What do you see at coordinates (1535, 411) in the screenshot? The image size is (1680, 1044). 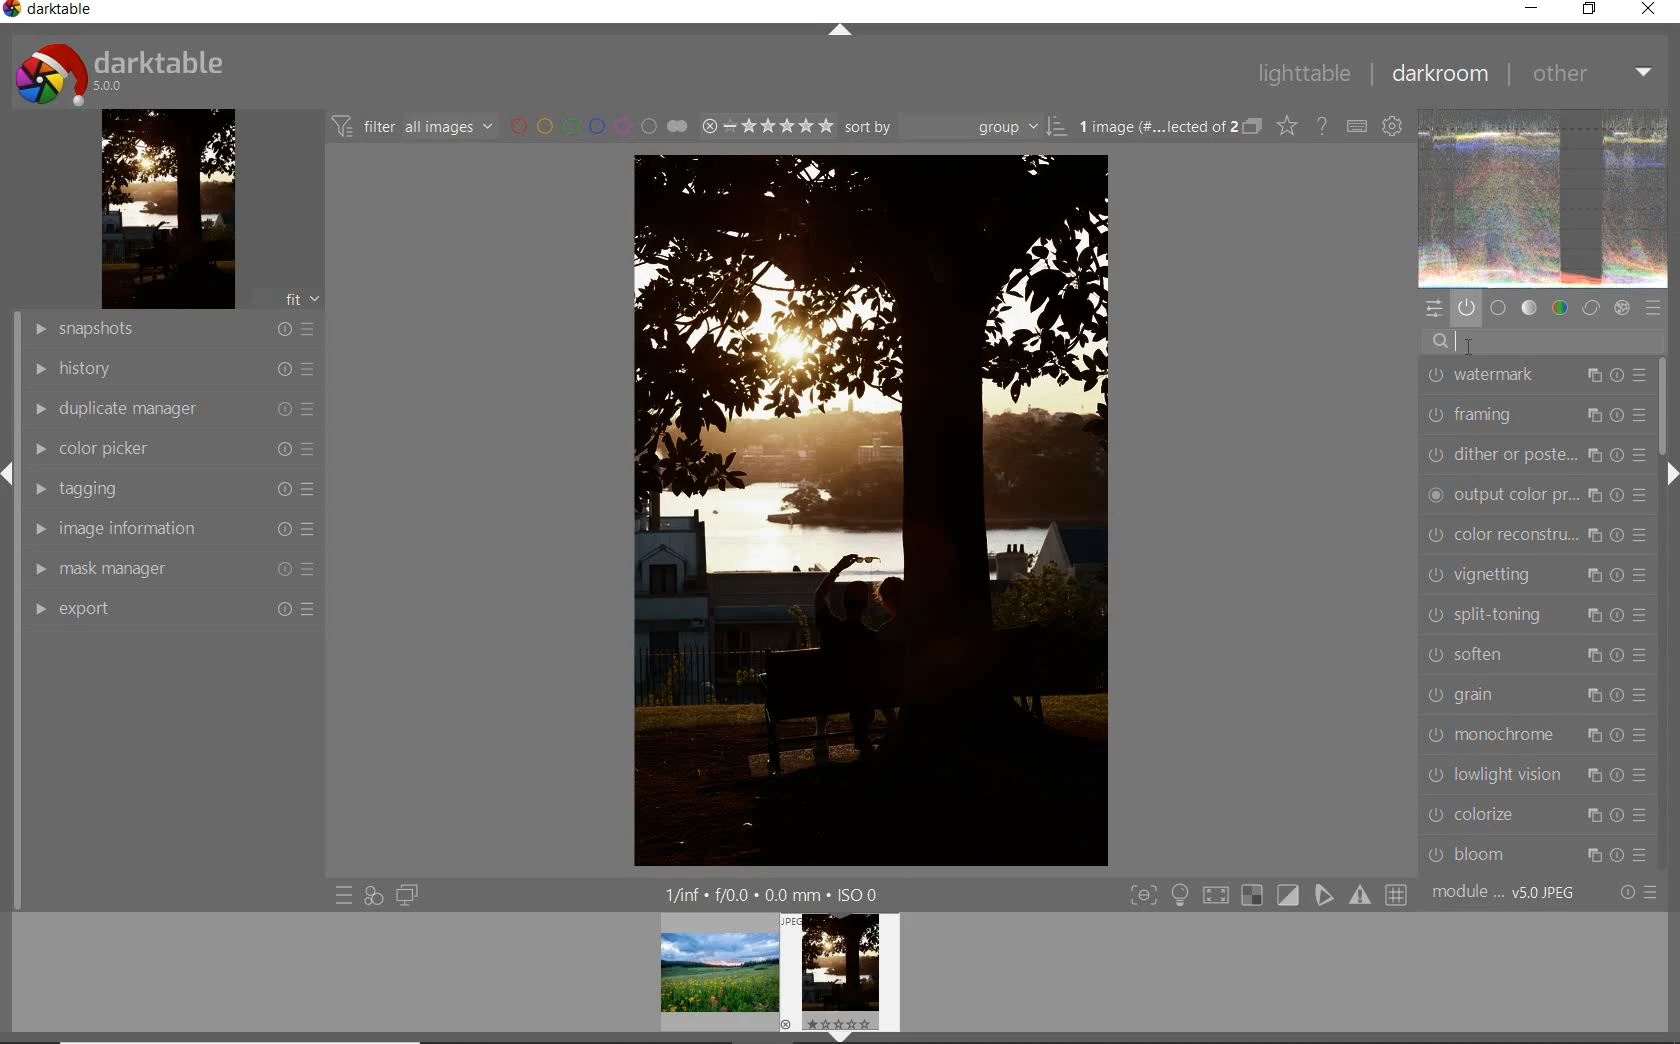 I see `framing` at bounding box center [1535, 411].